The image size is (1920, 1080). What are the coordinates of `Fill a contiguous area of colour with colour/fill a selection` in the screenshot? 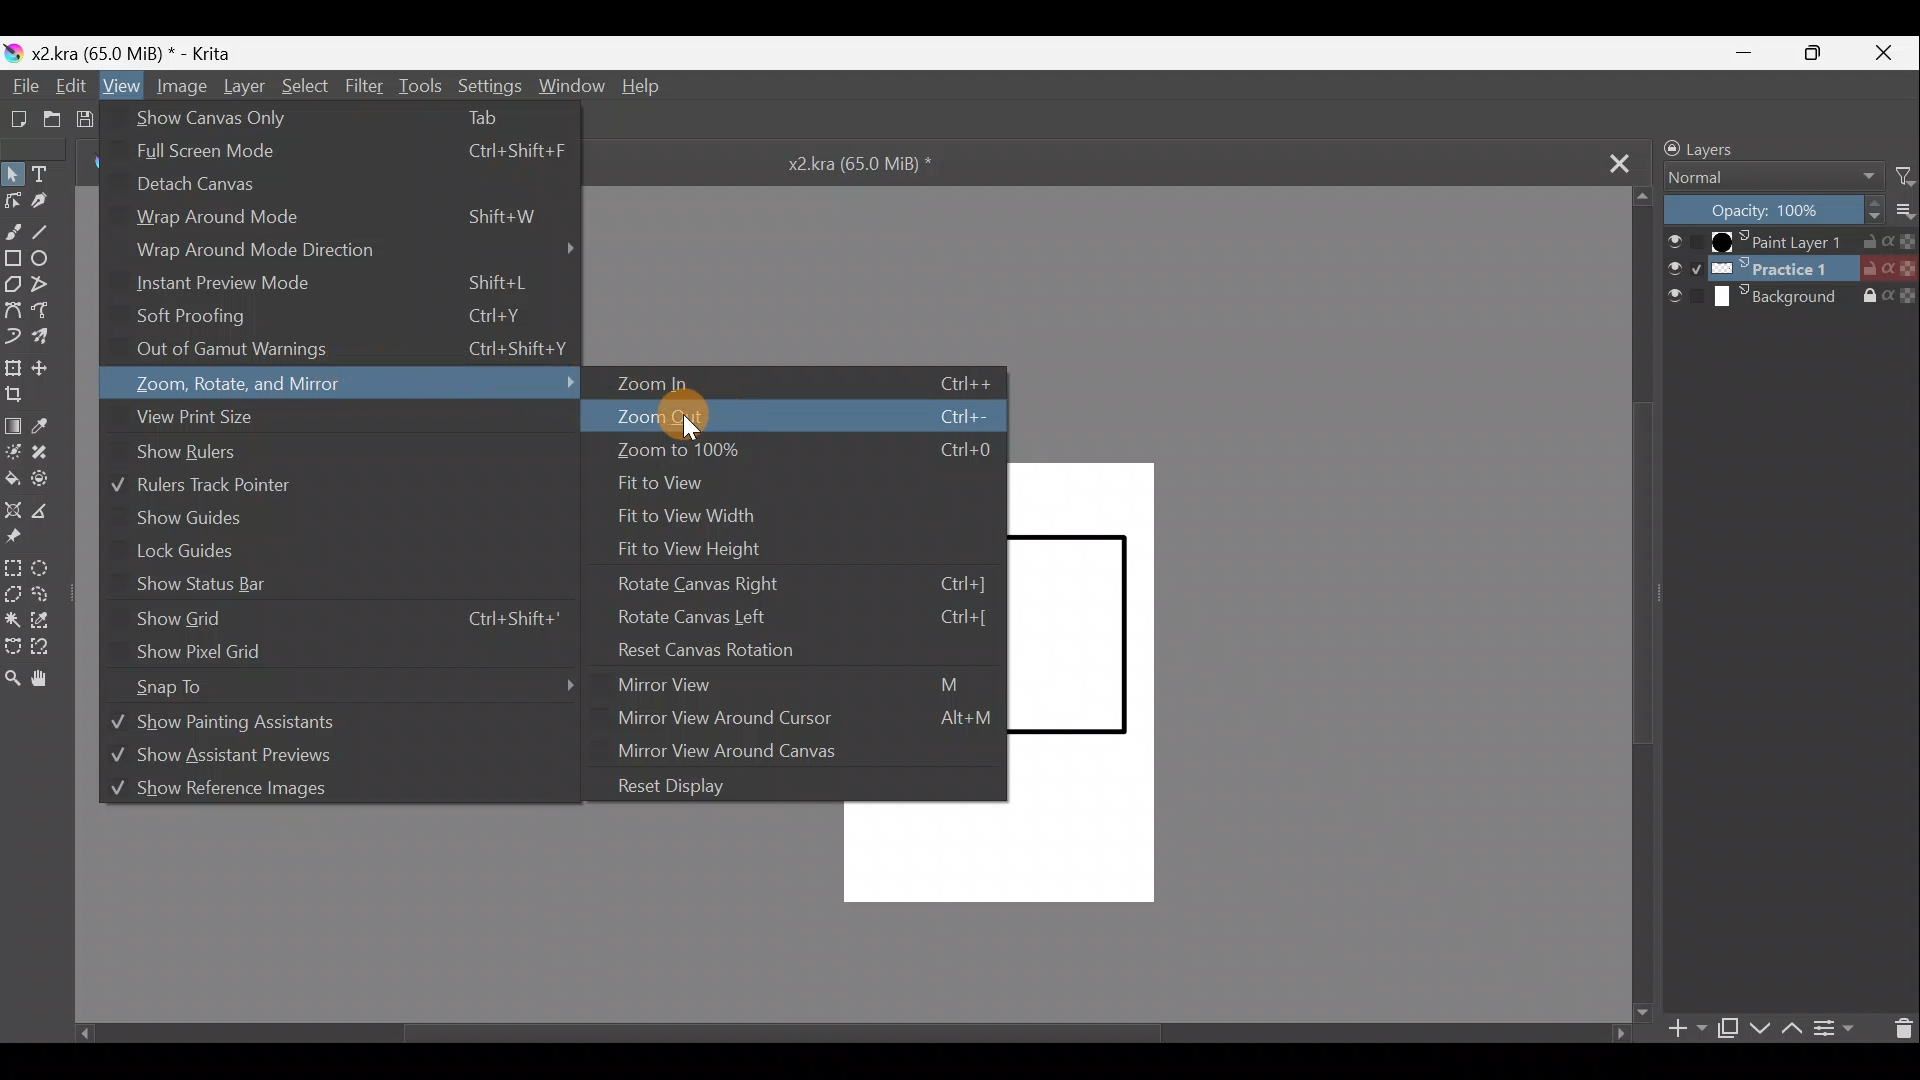 It's located at (12, 477).